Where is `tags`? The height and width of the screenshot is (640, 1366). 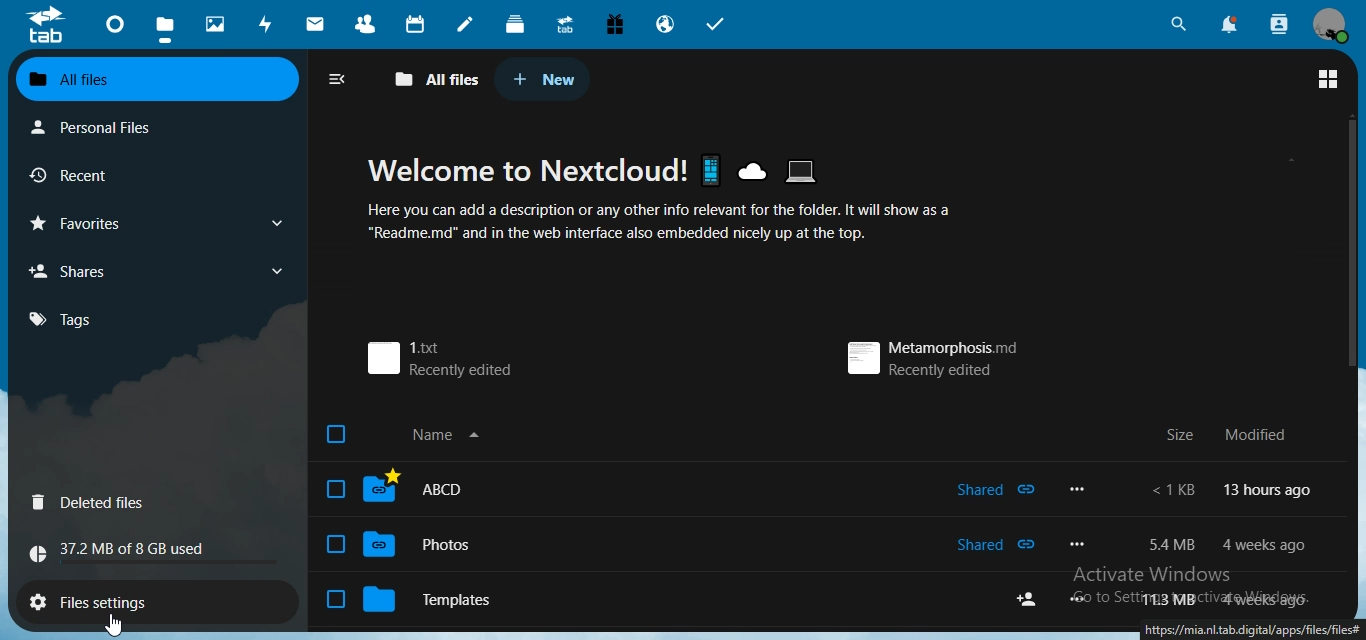 tags is located at coordinates (58, 320).